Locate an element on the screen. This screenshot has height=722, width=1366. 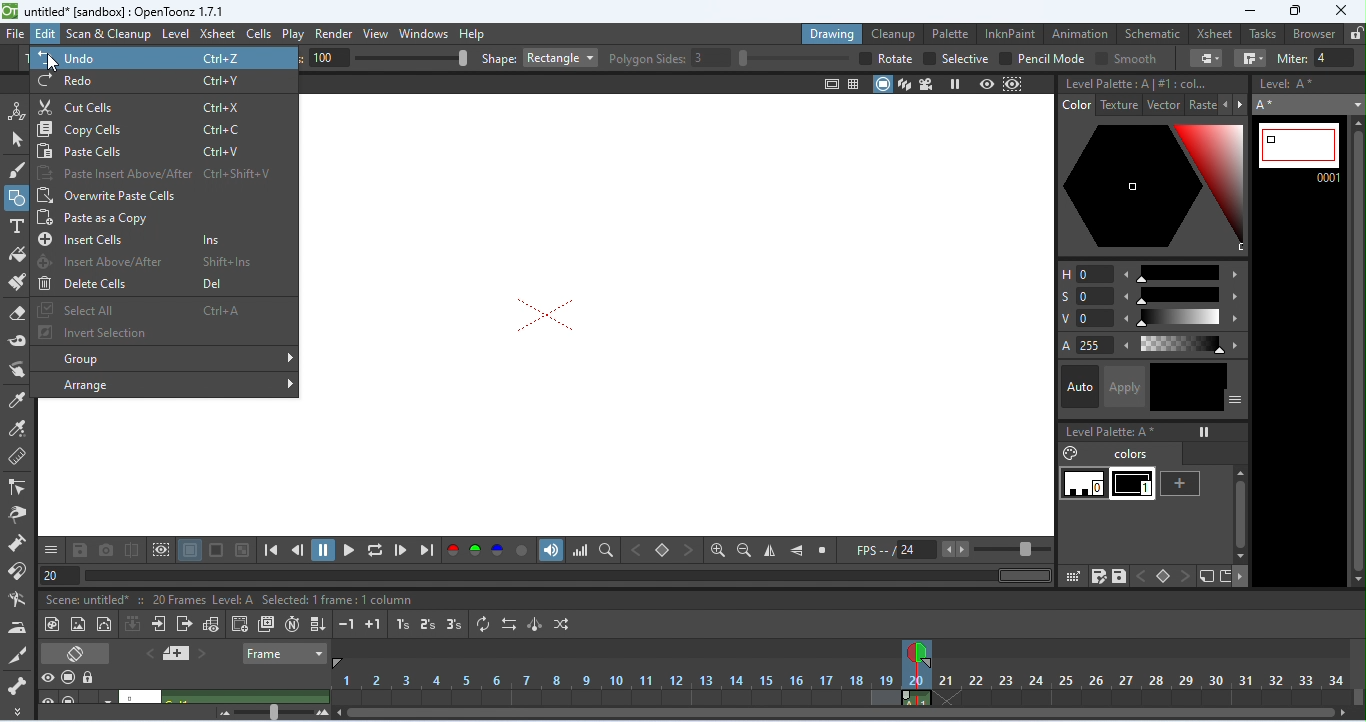
cursor movement is located at coordinates (56, 63).